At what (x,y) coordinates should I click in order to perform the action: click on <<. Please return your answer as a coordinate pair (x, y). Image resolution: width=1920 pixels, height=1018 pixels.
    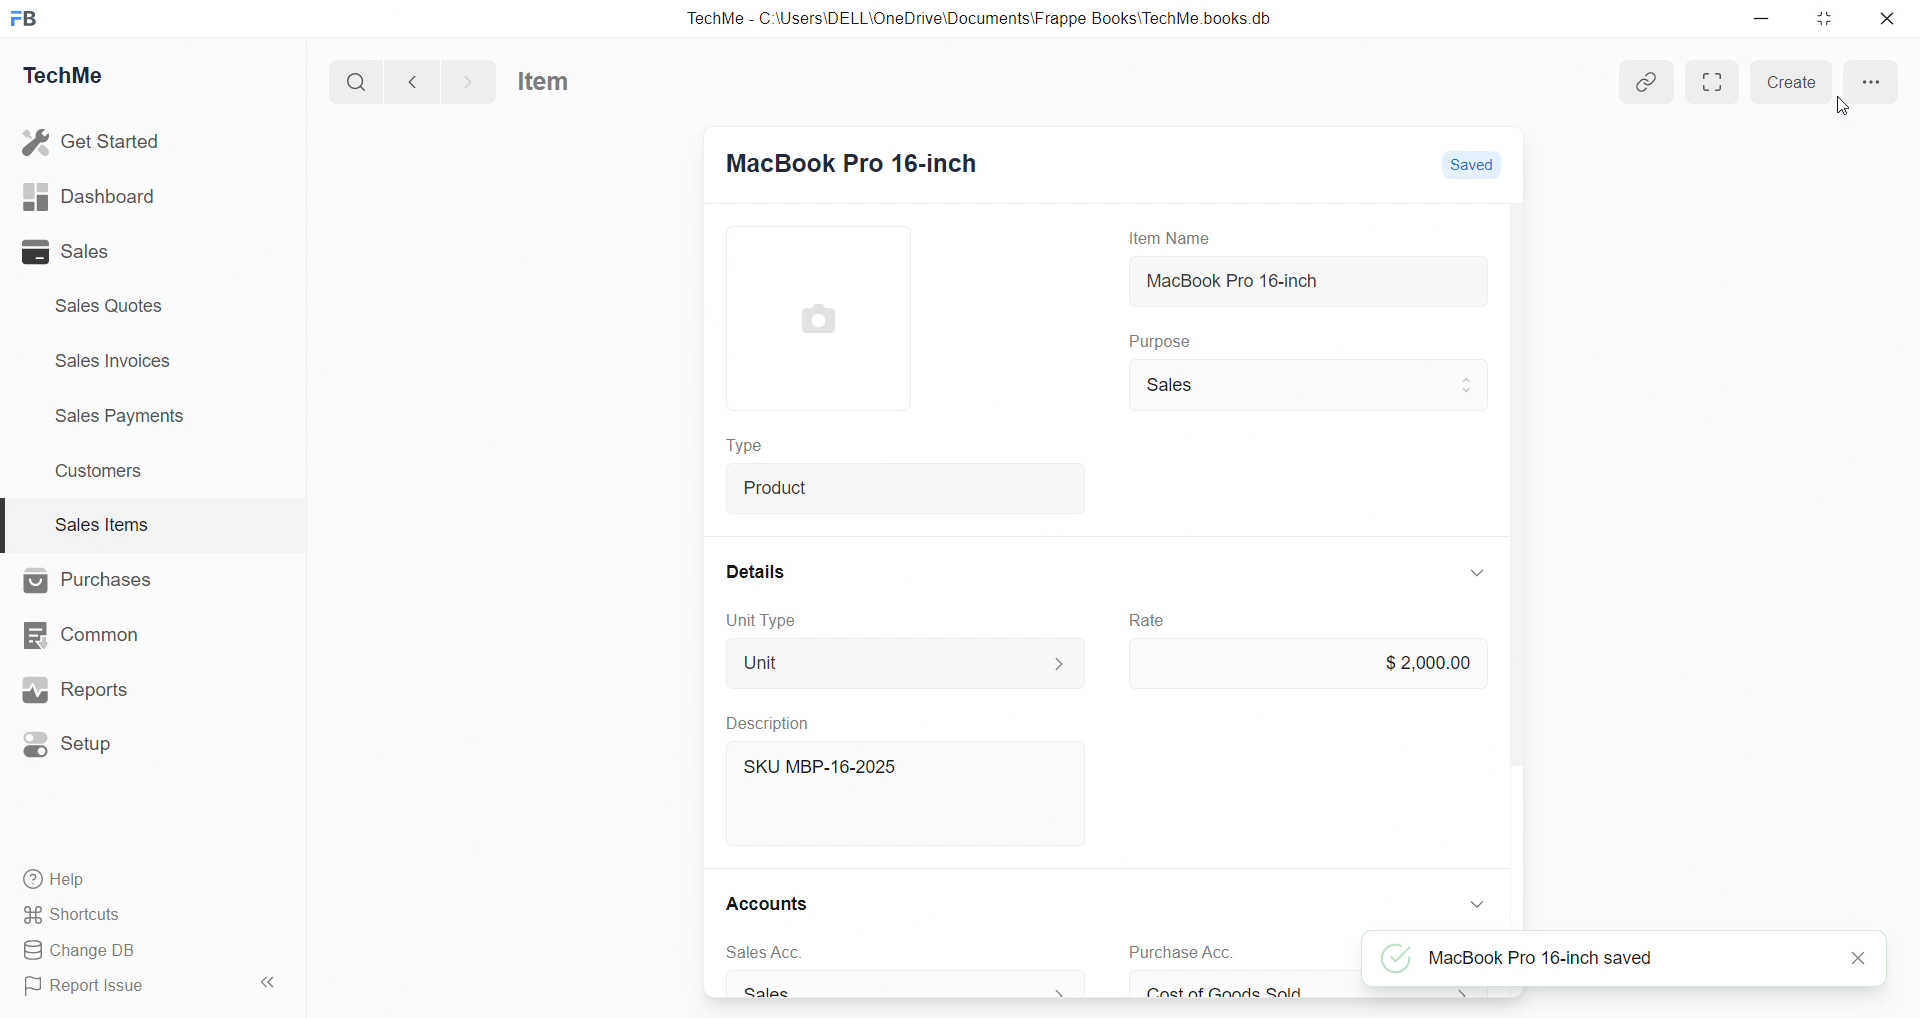
    Looking at the image, I should click on (266, 983).